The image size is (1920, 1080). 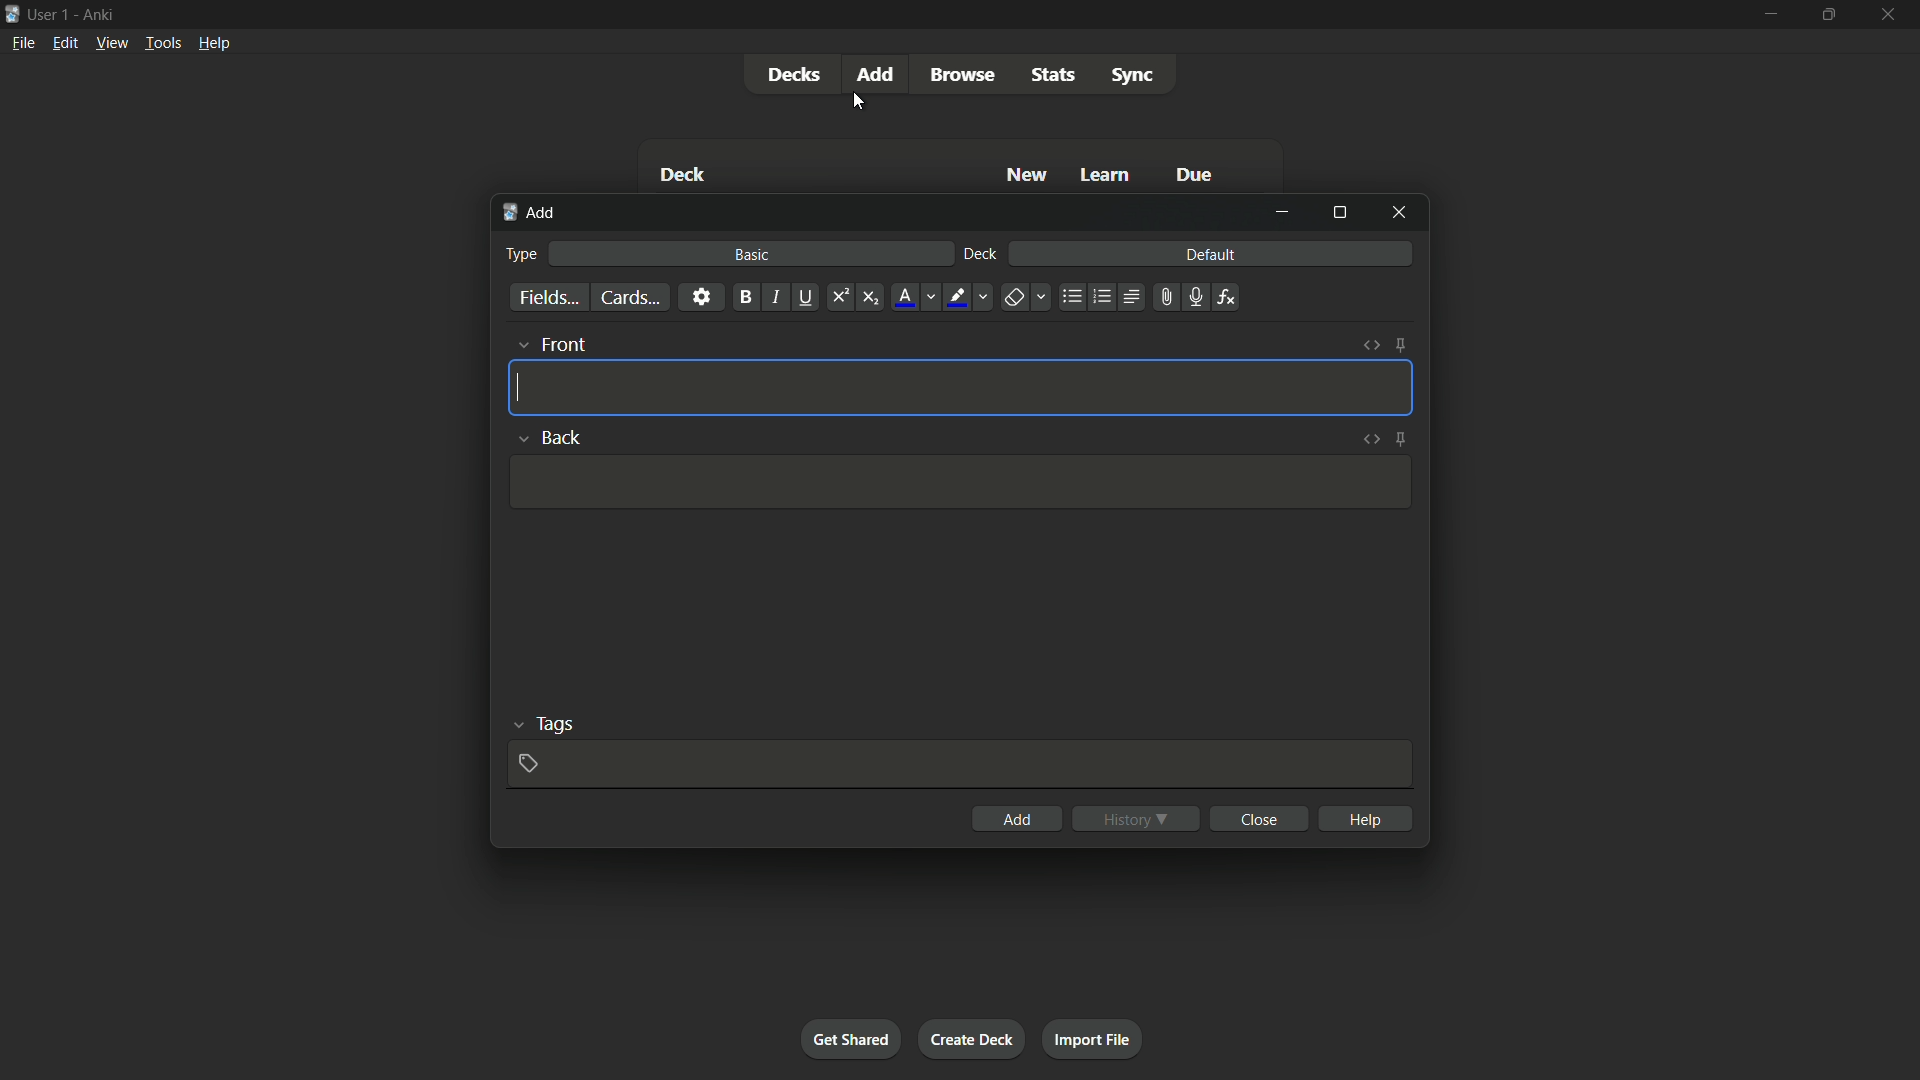 I want to click on close, so click(x=1262, y=818).